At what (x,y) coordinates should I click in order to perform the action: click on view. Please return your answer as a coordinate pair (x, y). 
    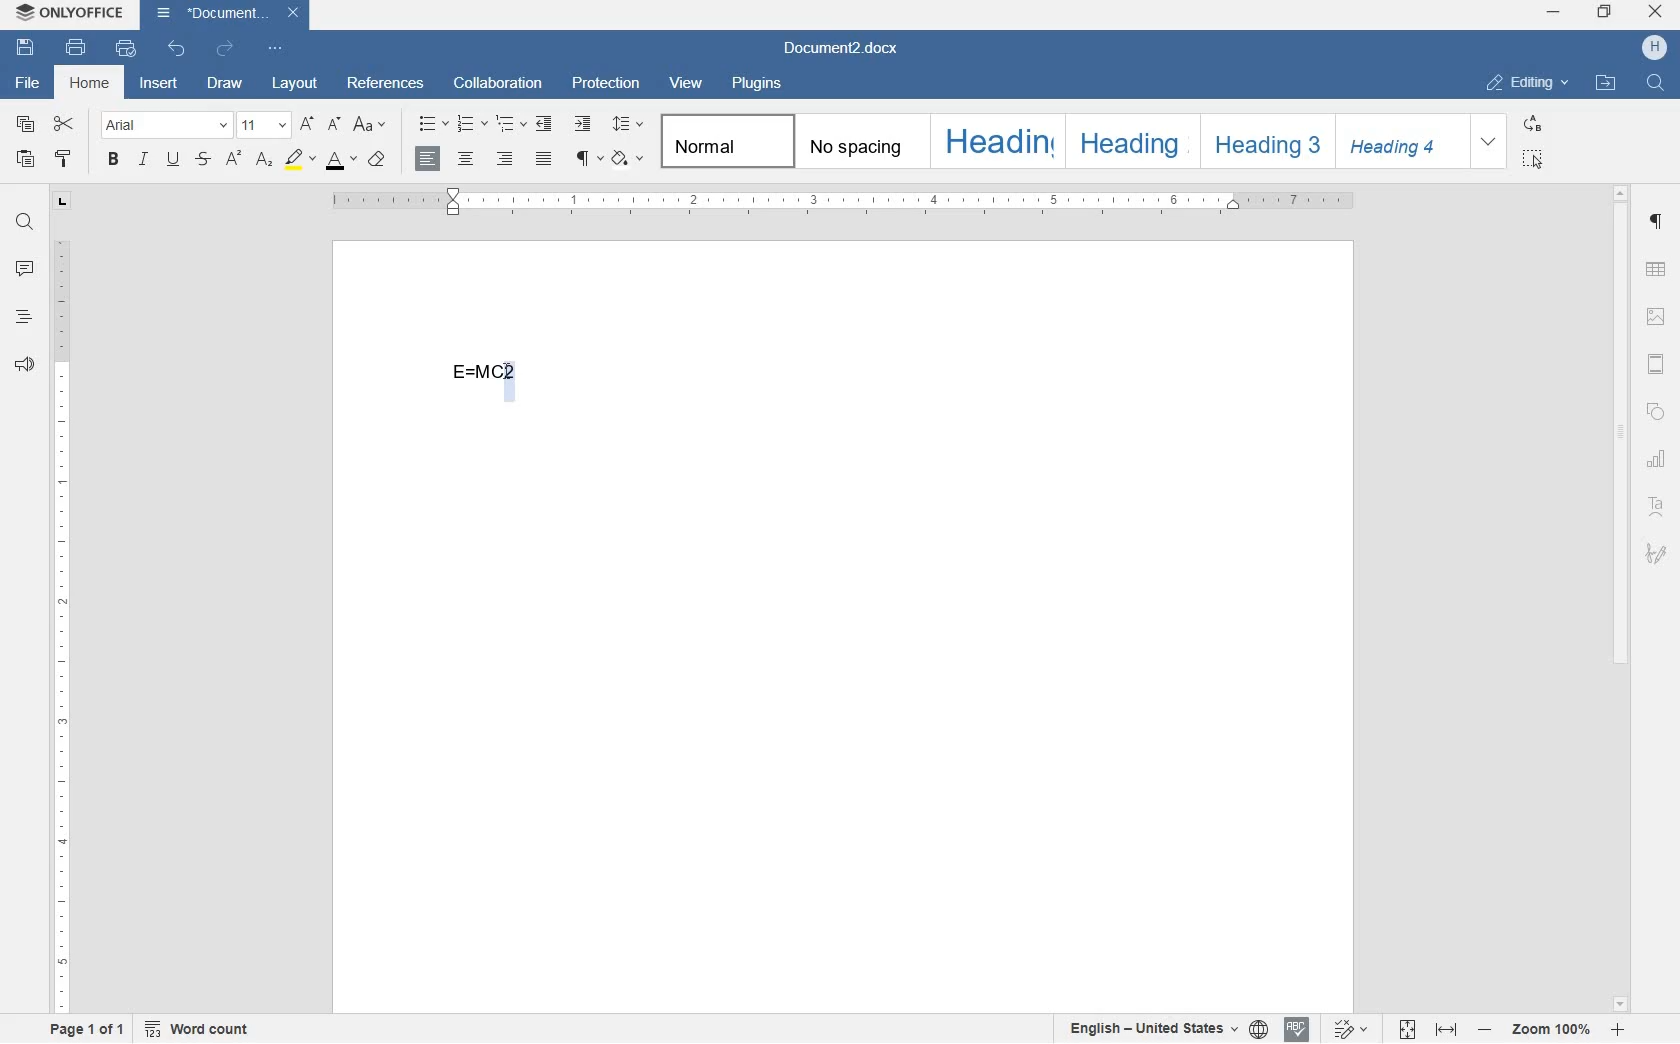
    Looking at the image, I should click on (689, 83).